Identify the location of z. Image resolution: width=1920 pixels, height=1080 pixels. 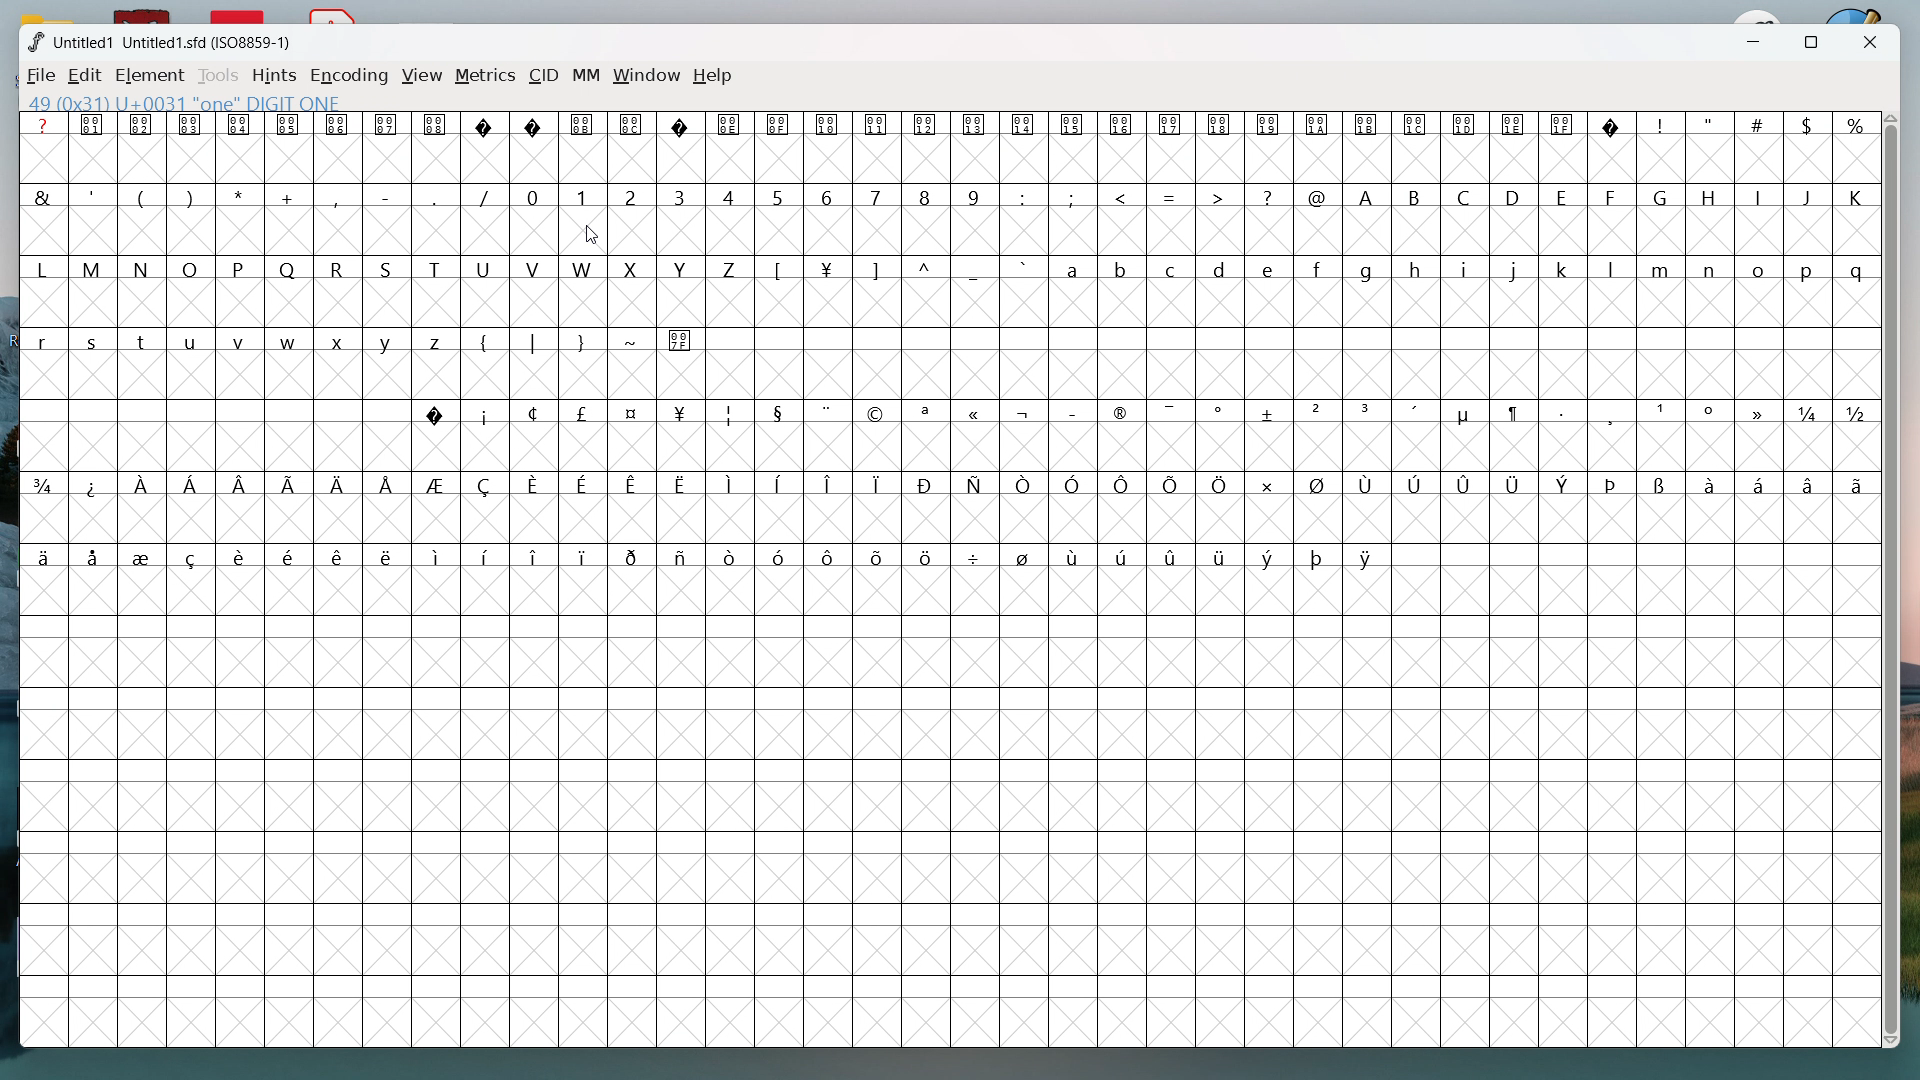
(440, 339).